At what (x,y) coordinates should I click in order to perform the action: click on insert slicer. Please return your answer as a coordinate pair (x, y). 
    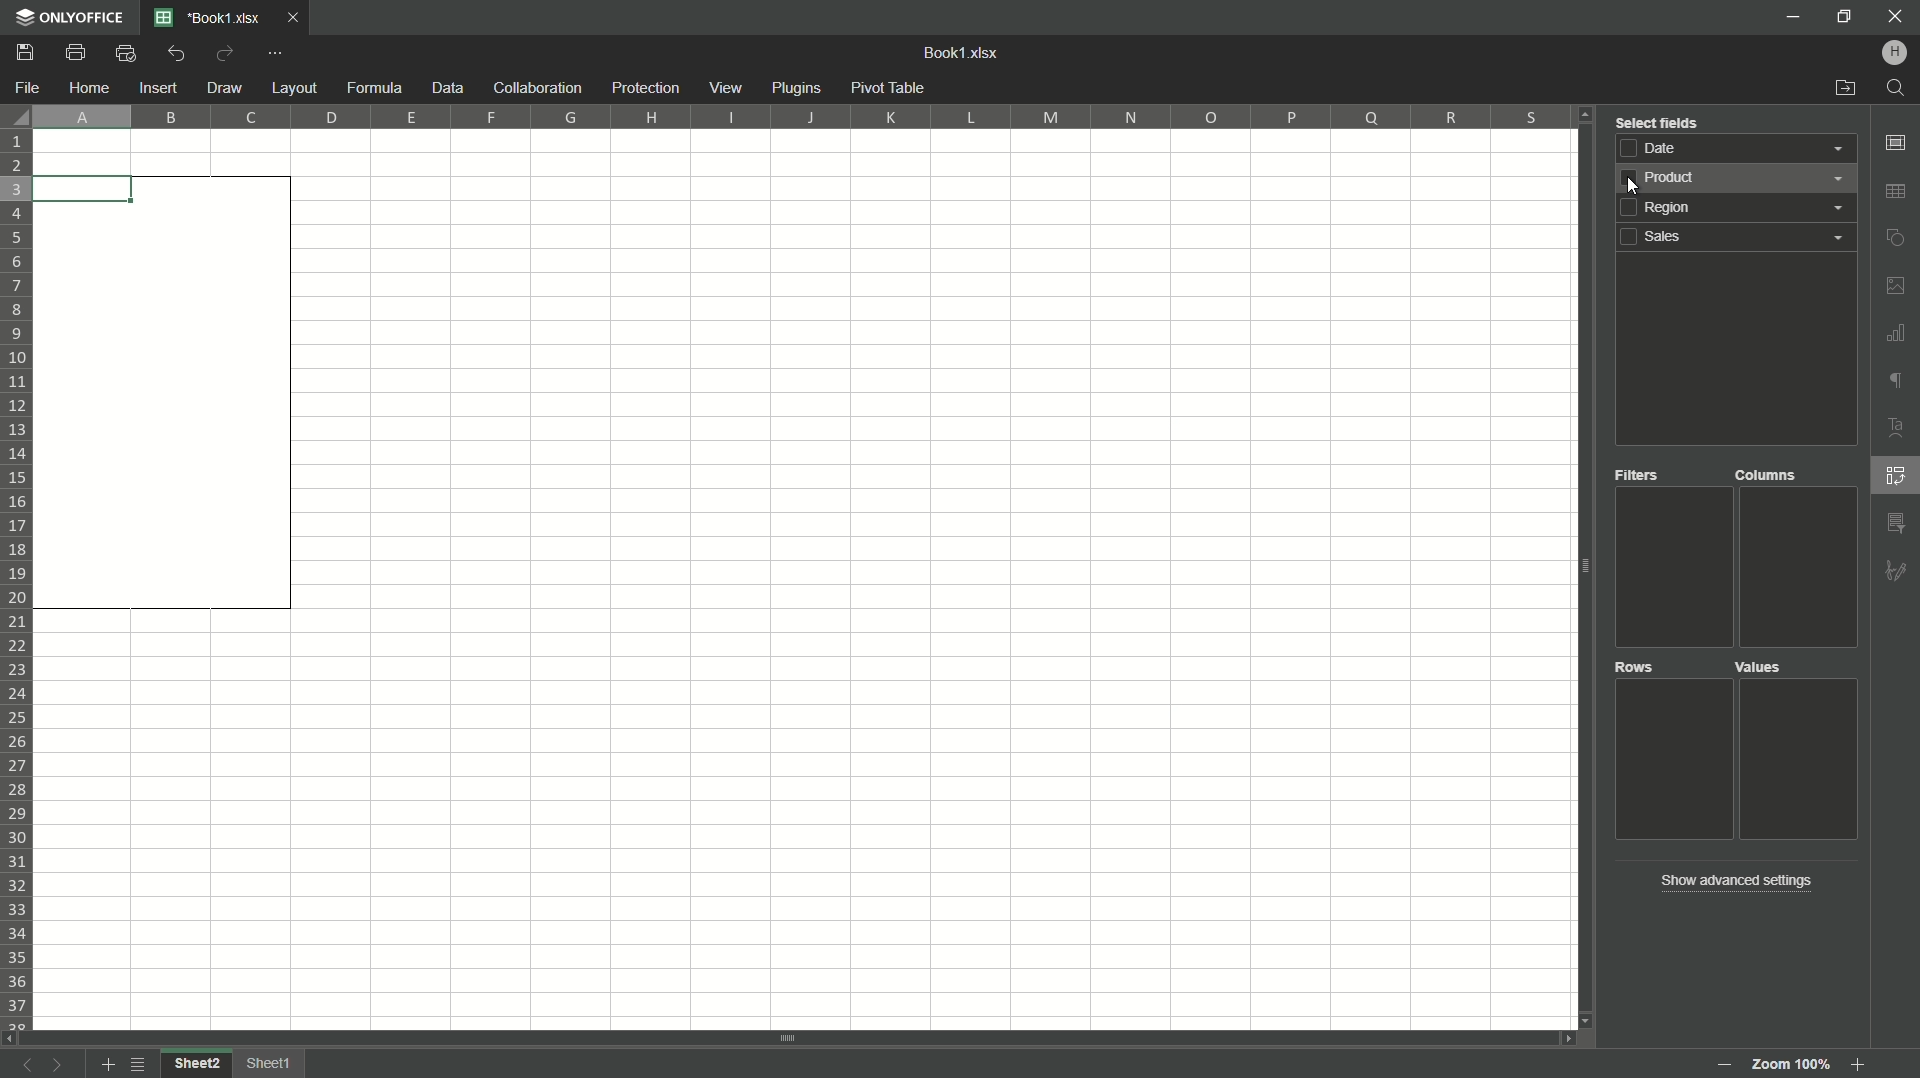
    Looking at the image, I should click on (1896, 521).